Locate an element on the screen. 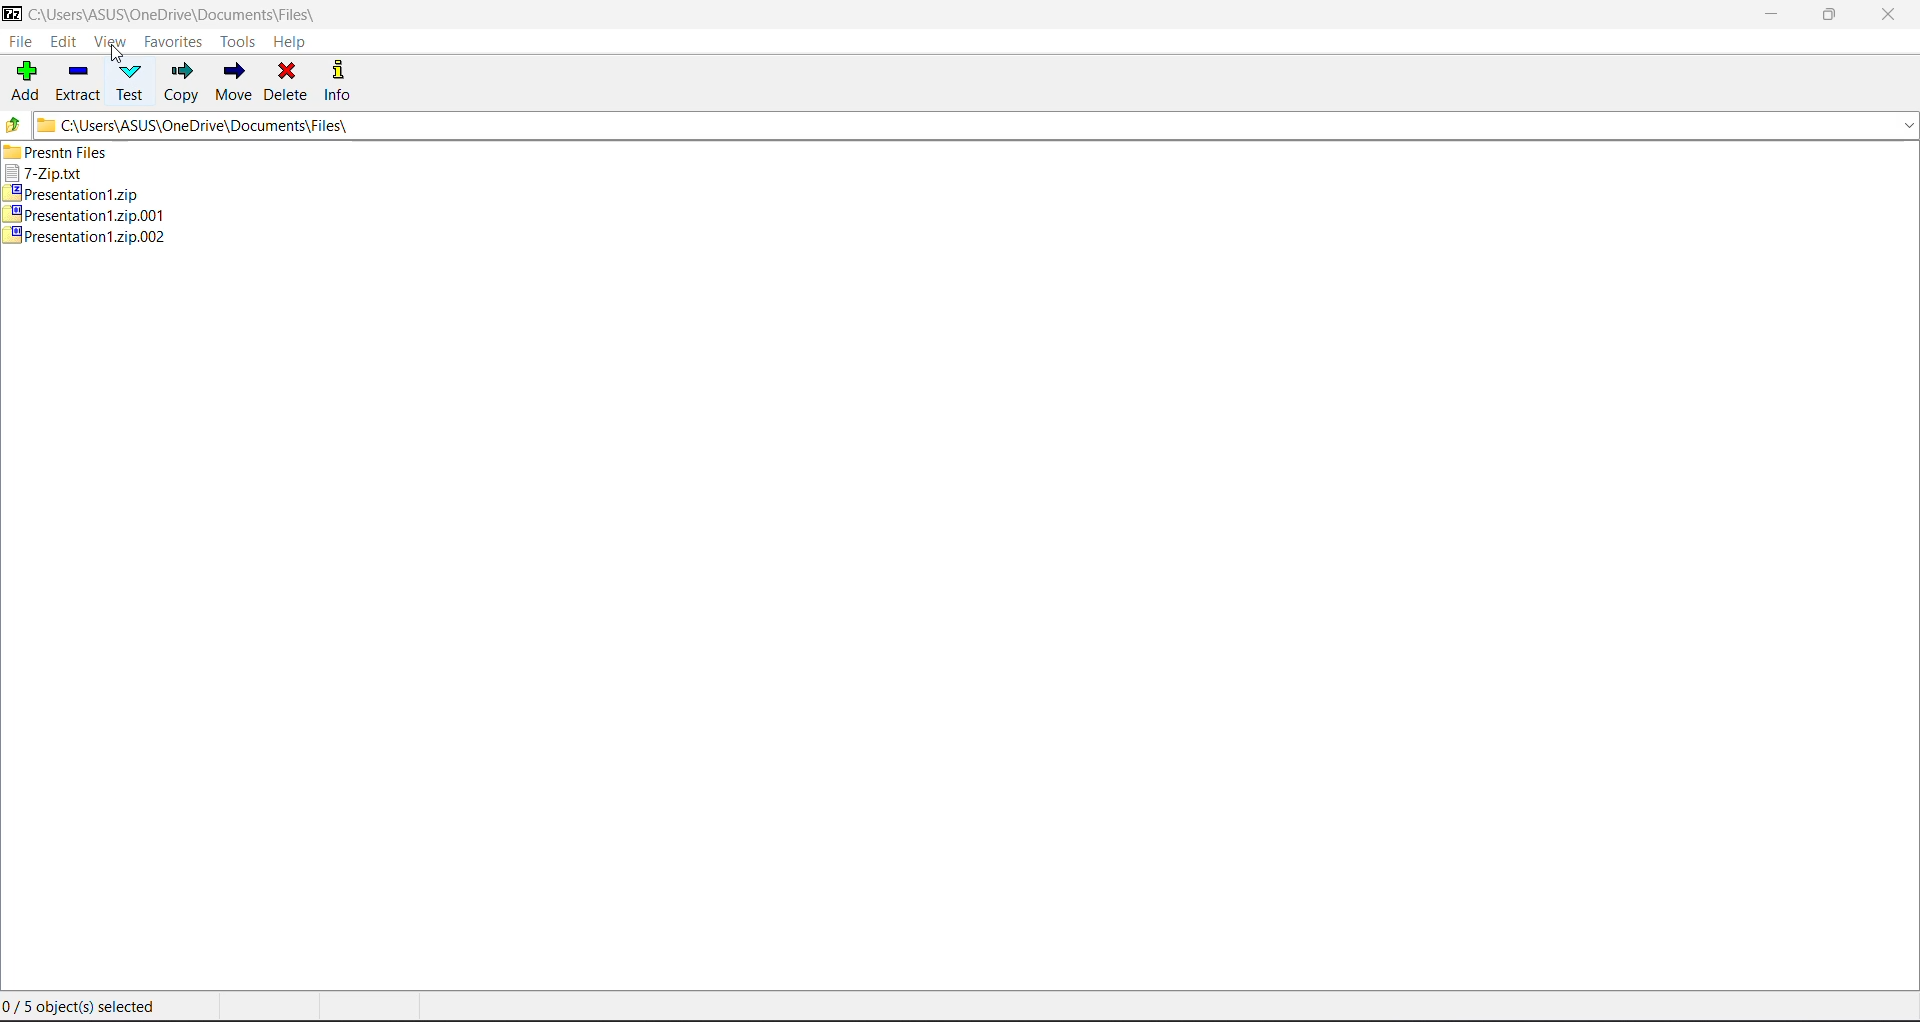 The image size is (1920, 1022). Favorites is located at coordinates (173, 42).